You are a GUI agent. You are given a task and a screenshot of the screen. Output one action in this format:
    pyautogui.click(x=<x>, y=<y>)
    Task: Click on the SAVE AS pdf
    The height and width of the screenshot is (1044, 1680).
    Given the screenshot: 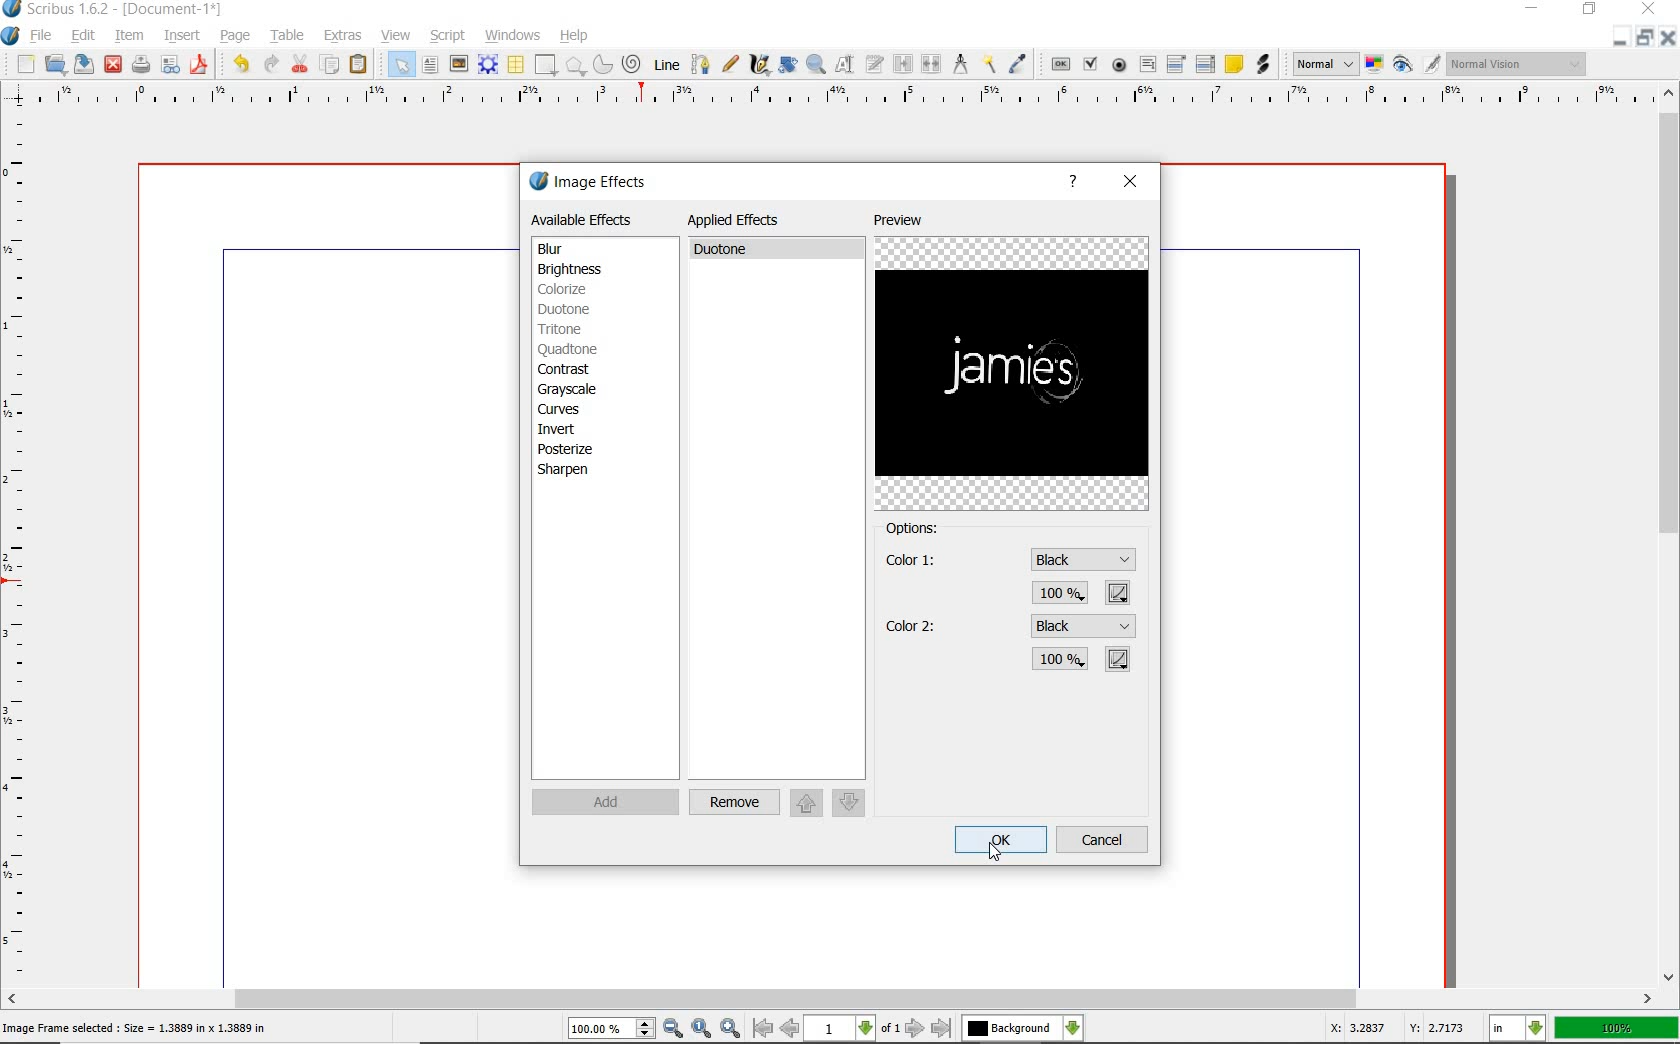 What is the action you would take?
    pyautogui.click(x=201, y=65)
    